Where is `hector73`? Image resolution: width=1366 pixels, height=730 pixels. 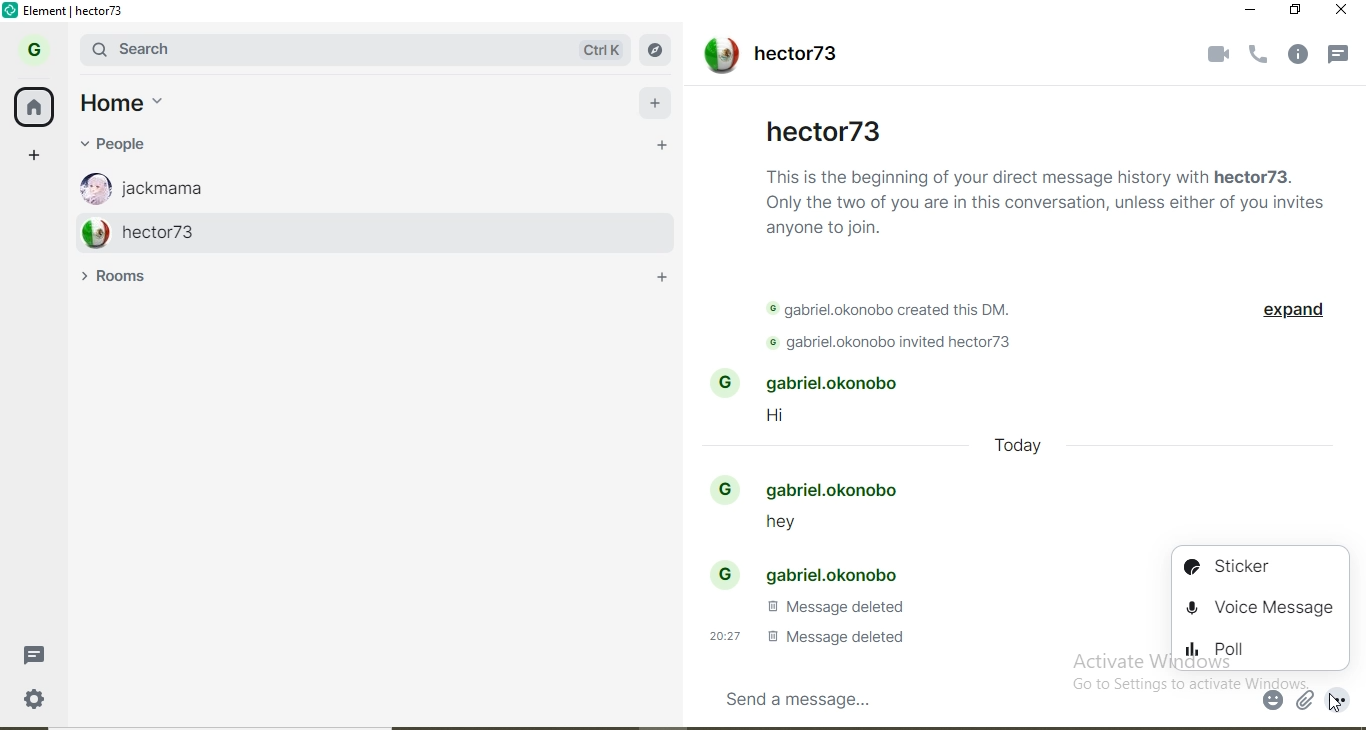 hector73 is located at coordinates (768, 57).